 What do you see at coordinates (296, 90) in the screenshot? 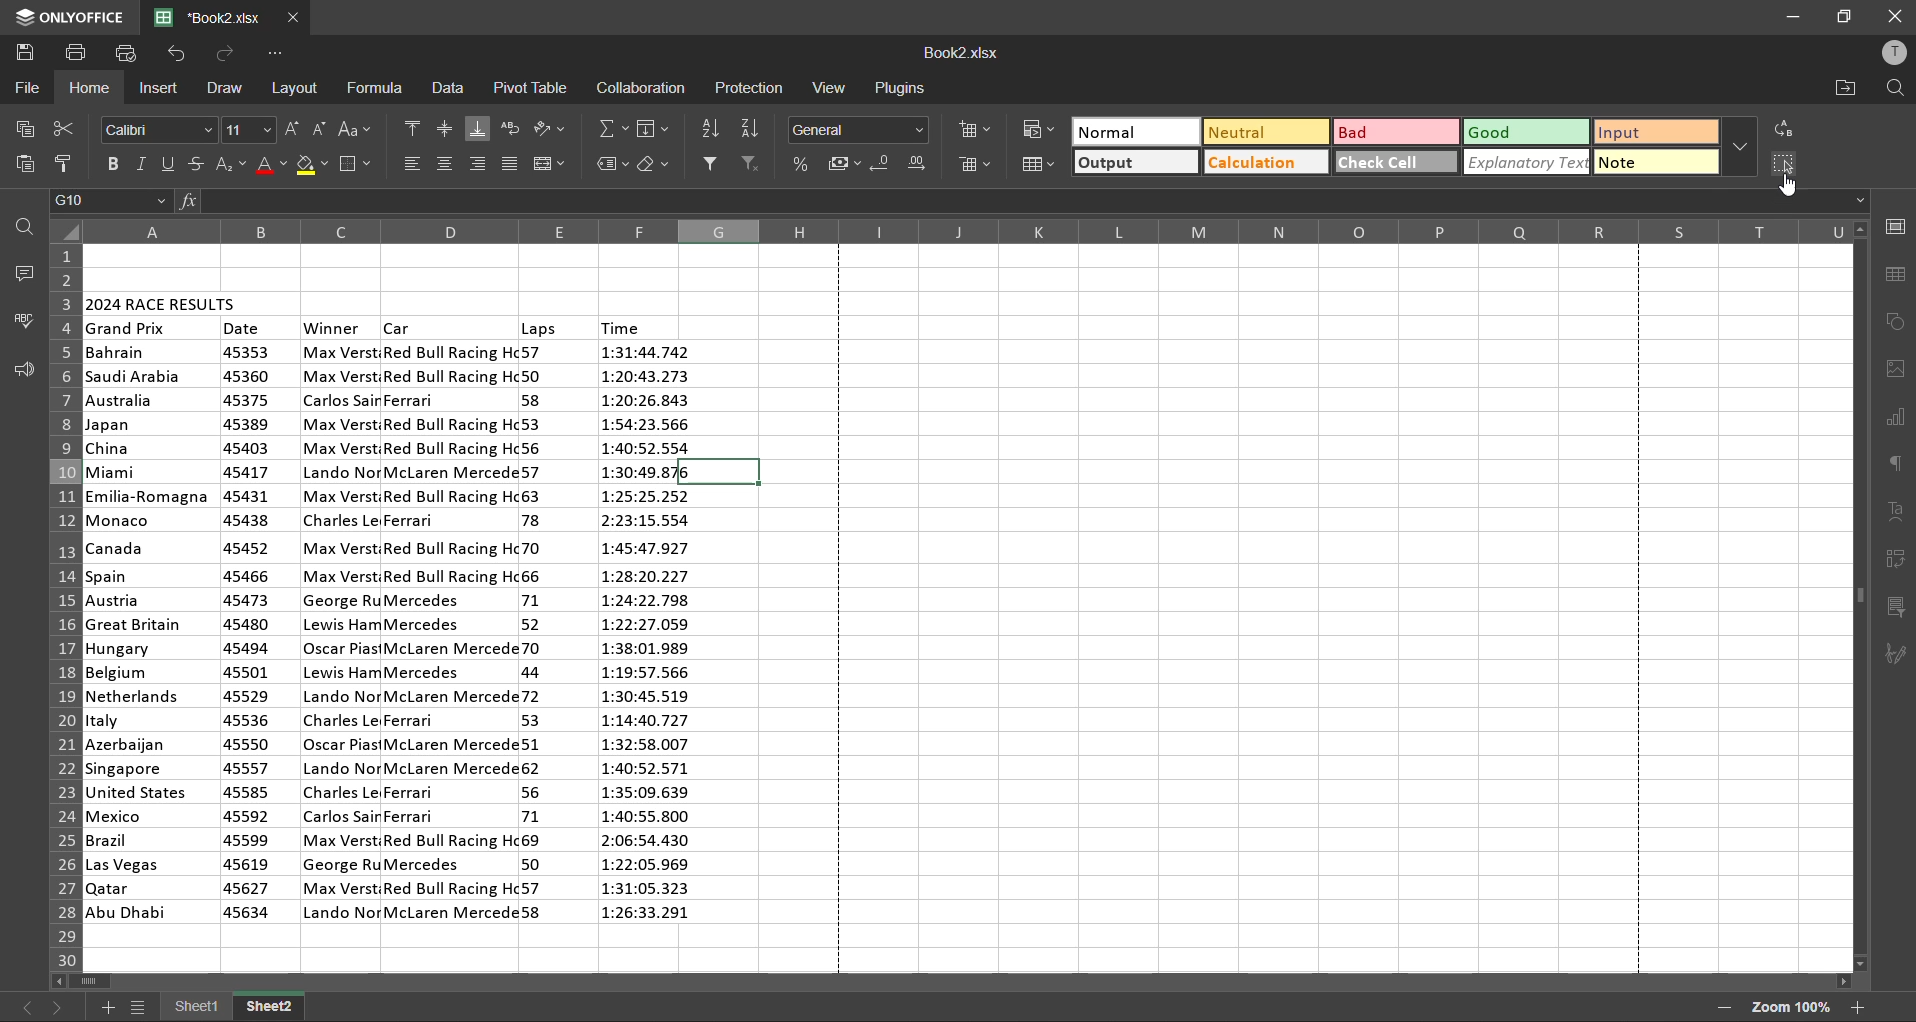
I see `layout` at bounding box center [296, 90].